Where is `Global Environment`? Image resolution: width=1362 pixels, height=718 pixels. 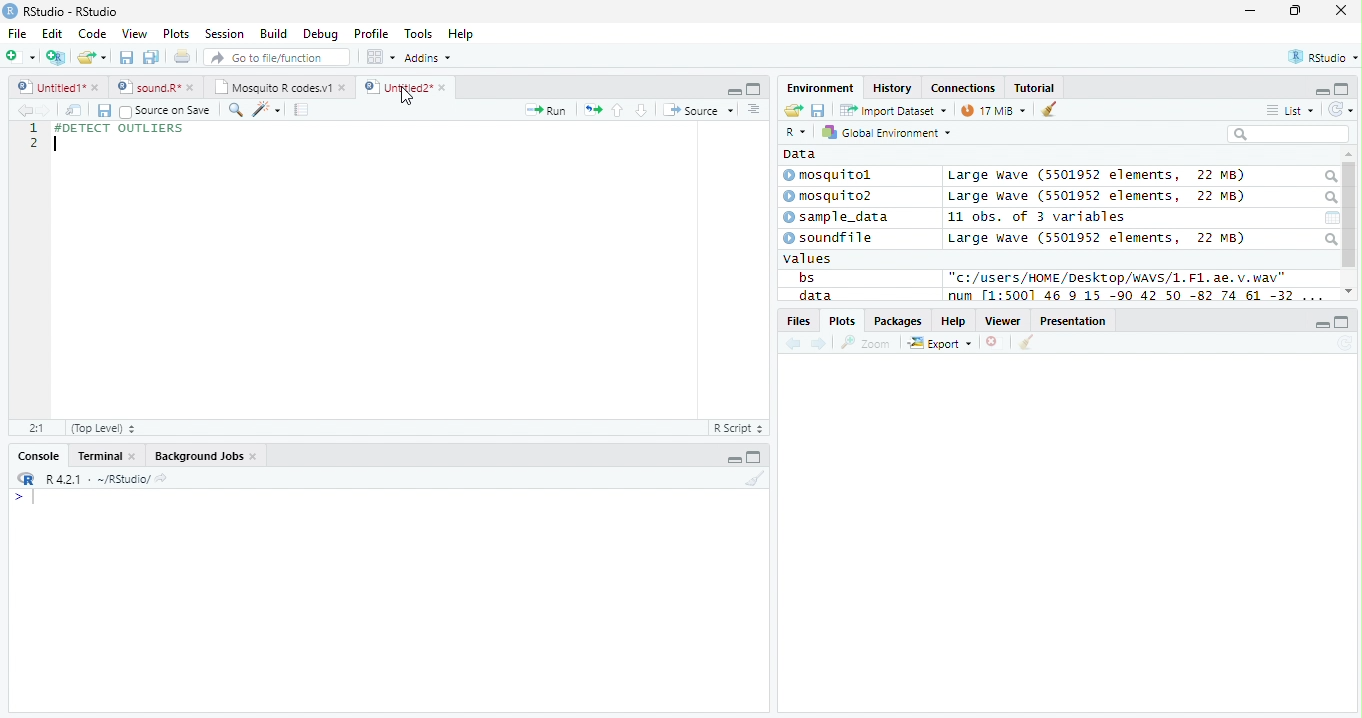 Global Environment is located at coordinates (884, 131).